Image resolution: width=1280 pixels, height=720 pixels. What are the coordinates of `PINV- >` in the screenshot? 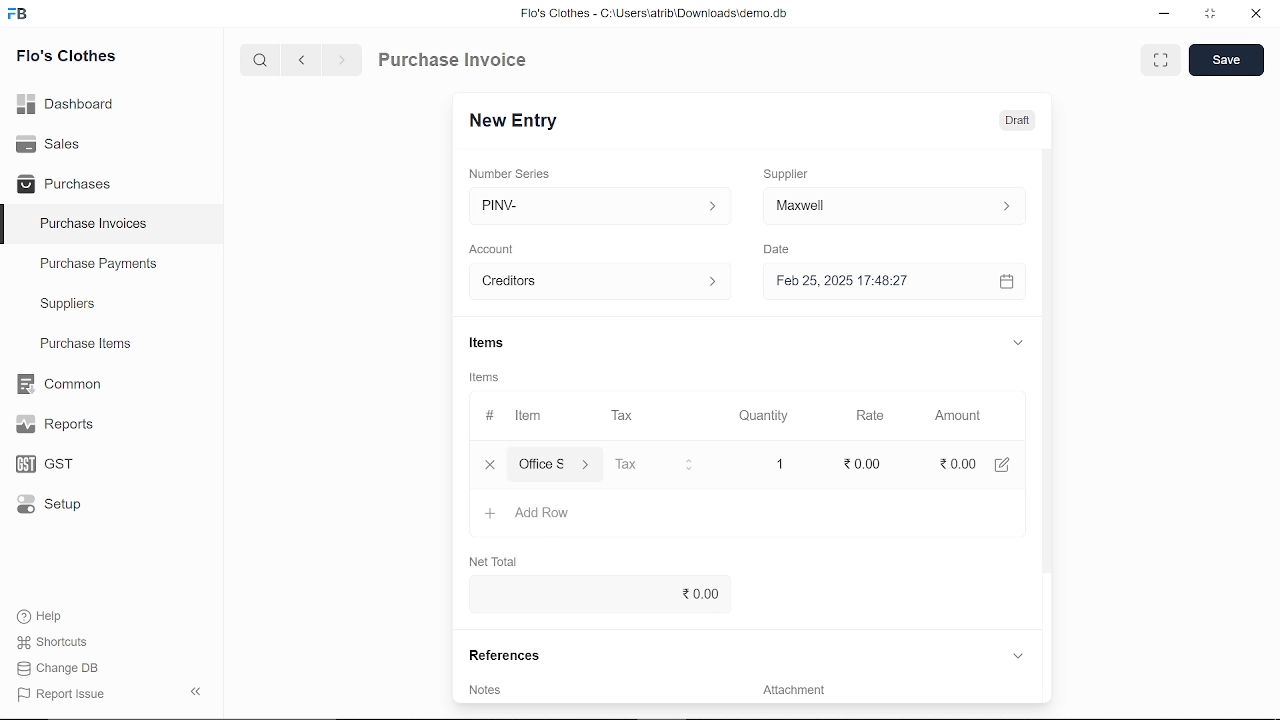 It's located at (593, 206).